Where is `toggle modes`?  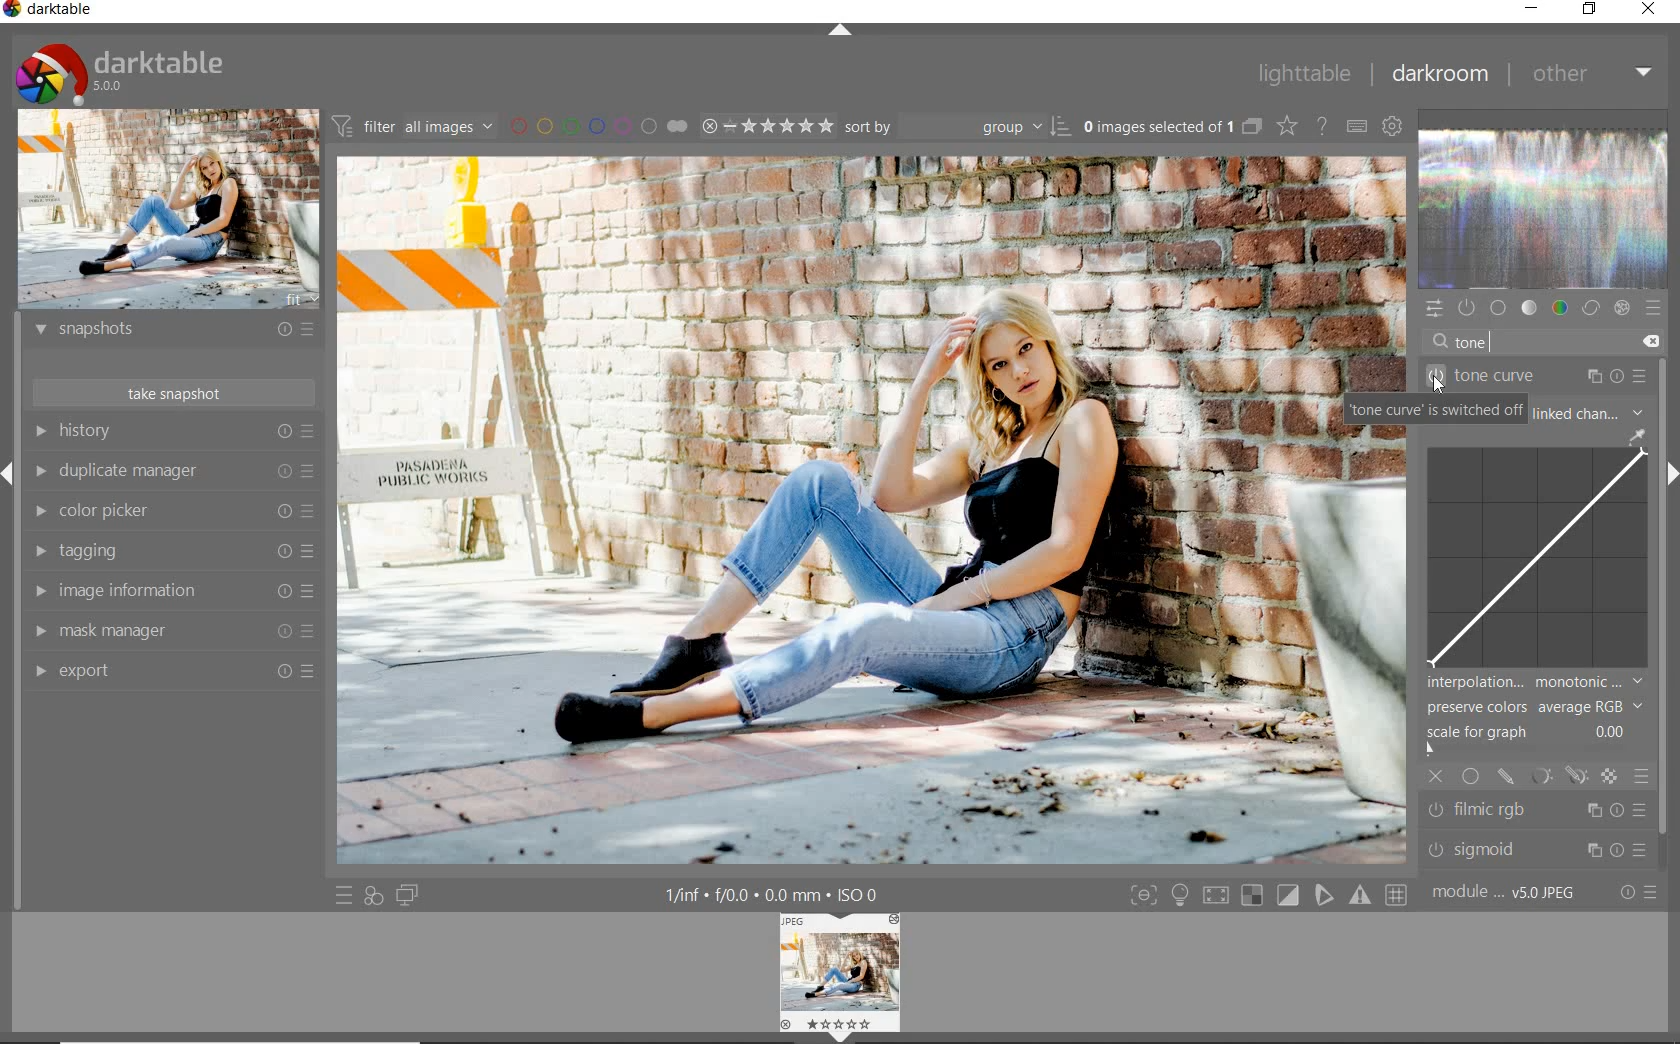
toggle modes is located at coordinates (1265, 896).